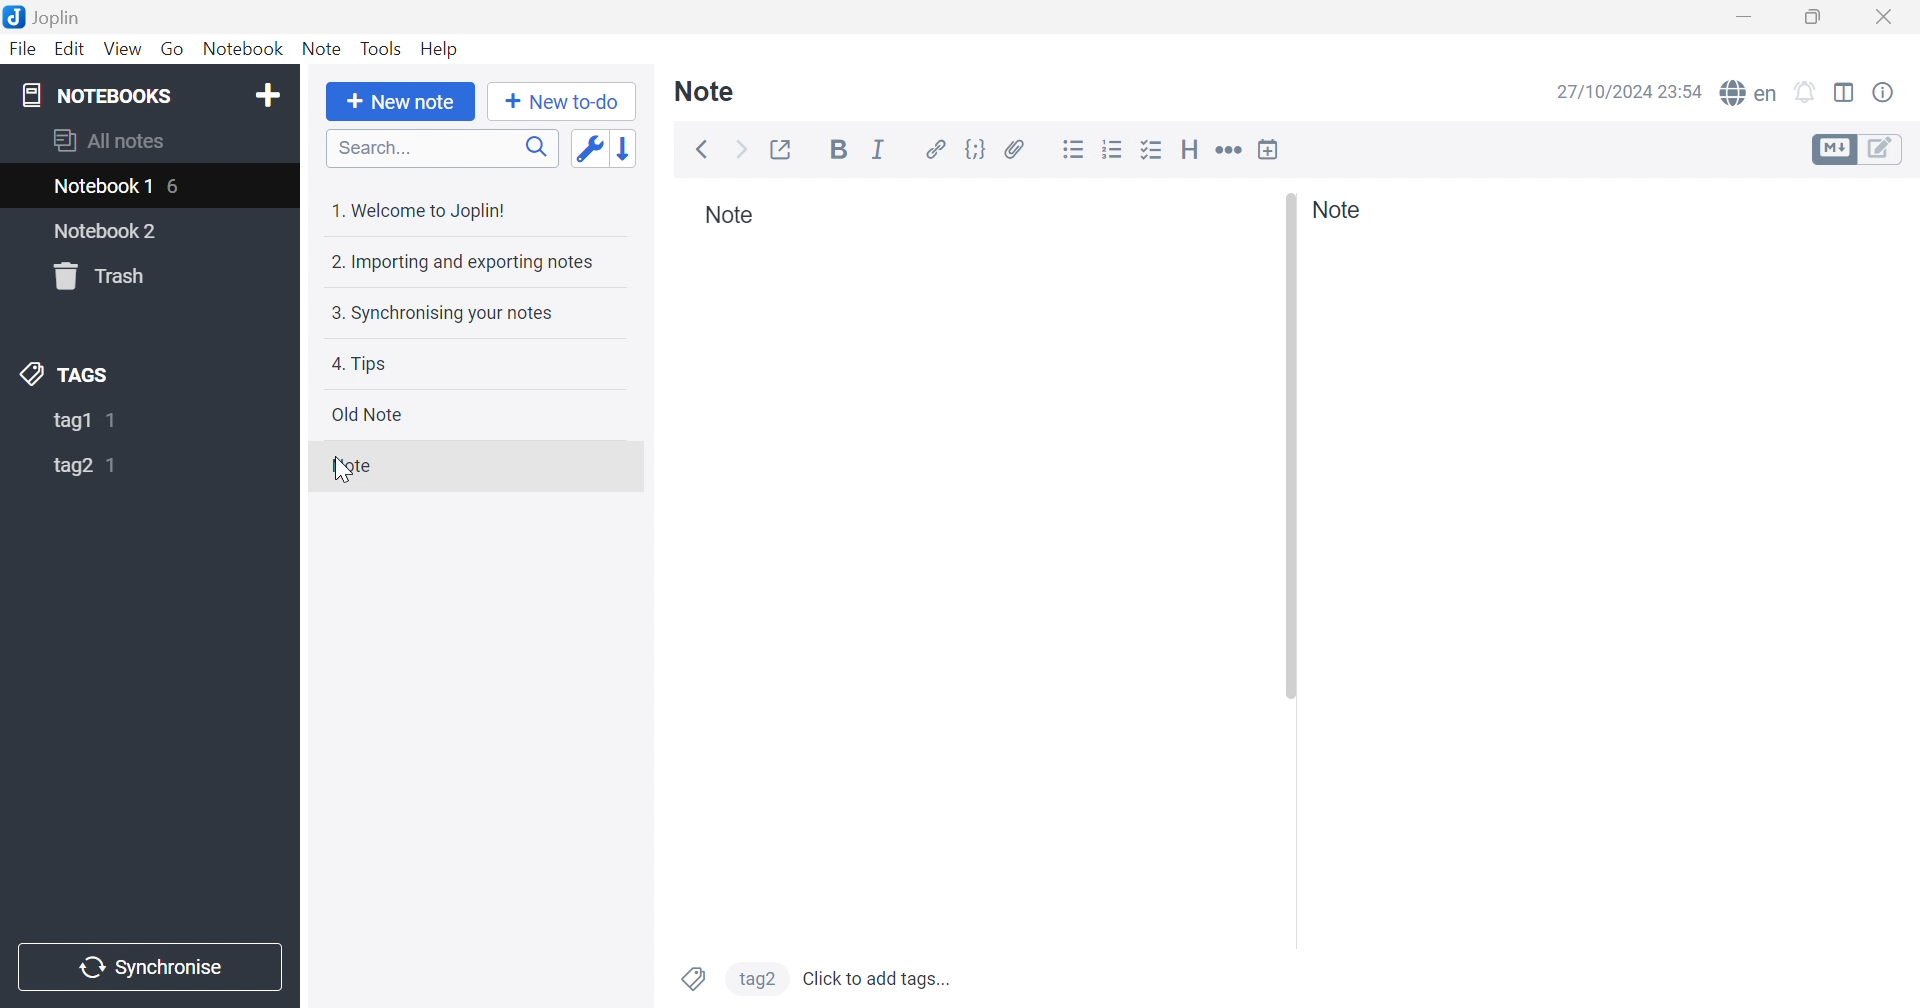 This screenshot has height=1008, width=1920. Describe the element at coordinates (439, 315) in the screenshot. I see `3. Synchronising your notes` at that location.